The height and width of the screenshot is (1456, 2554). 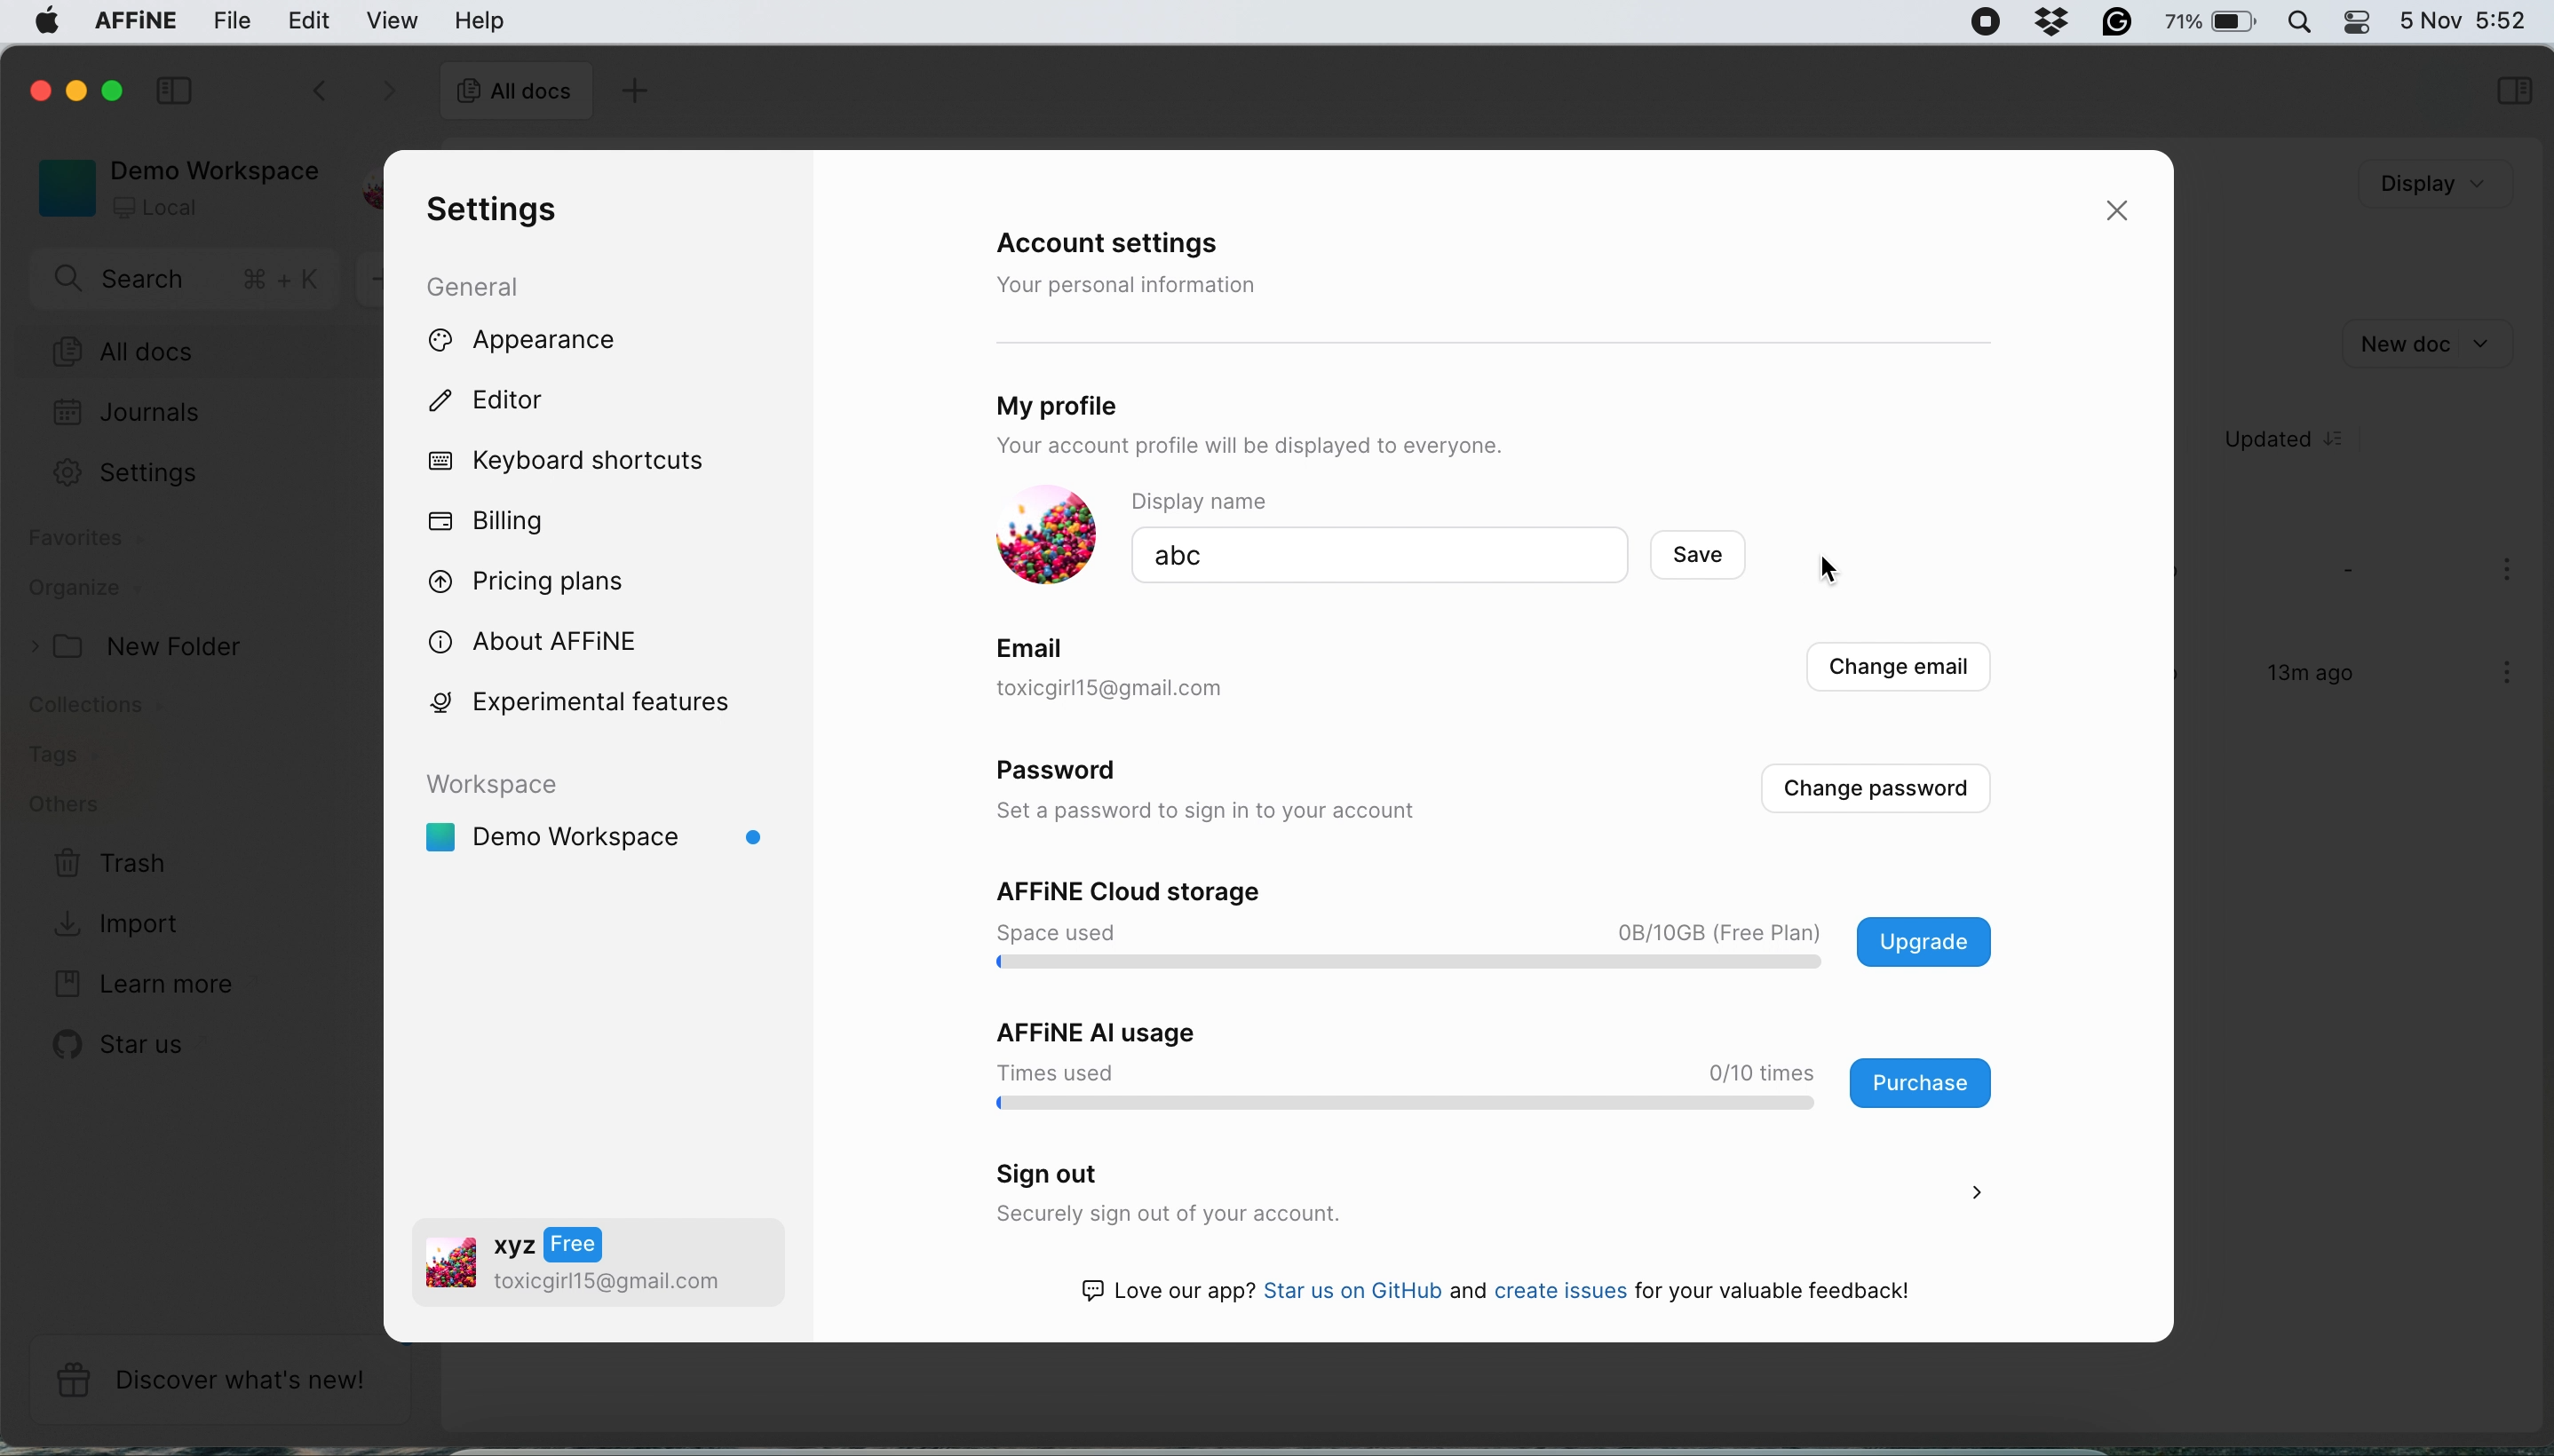 I want to click on screen recorder, so click(x=1974, y=22).